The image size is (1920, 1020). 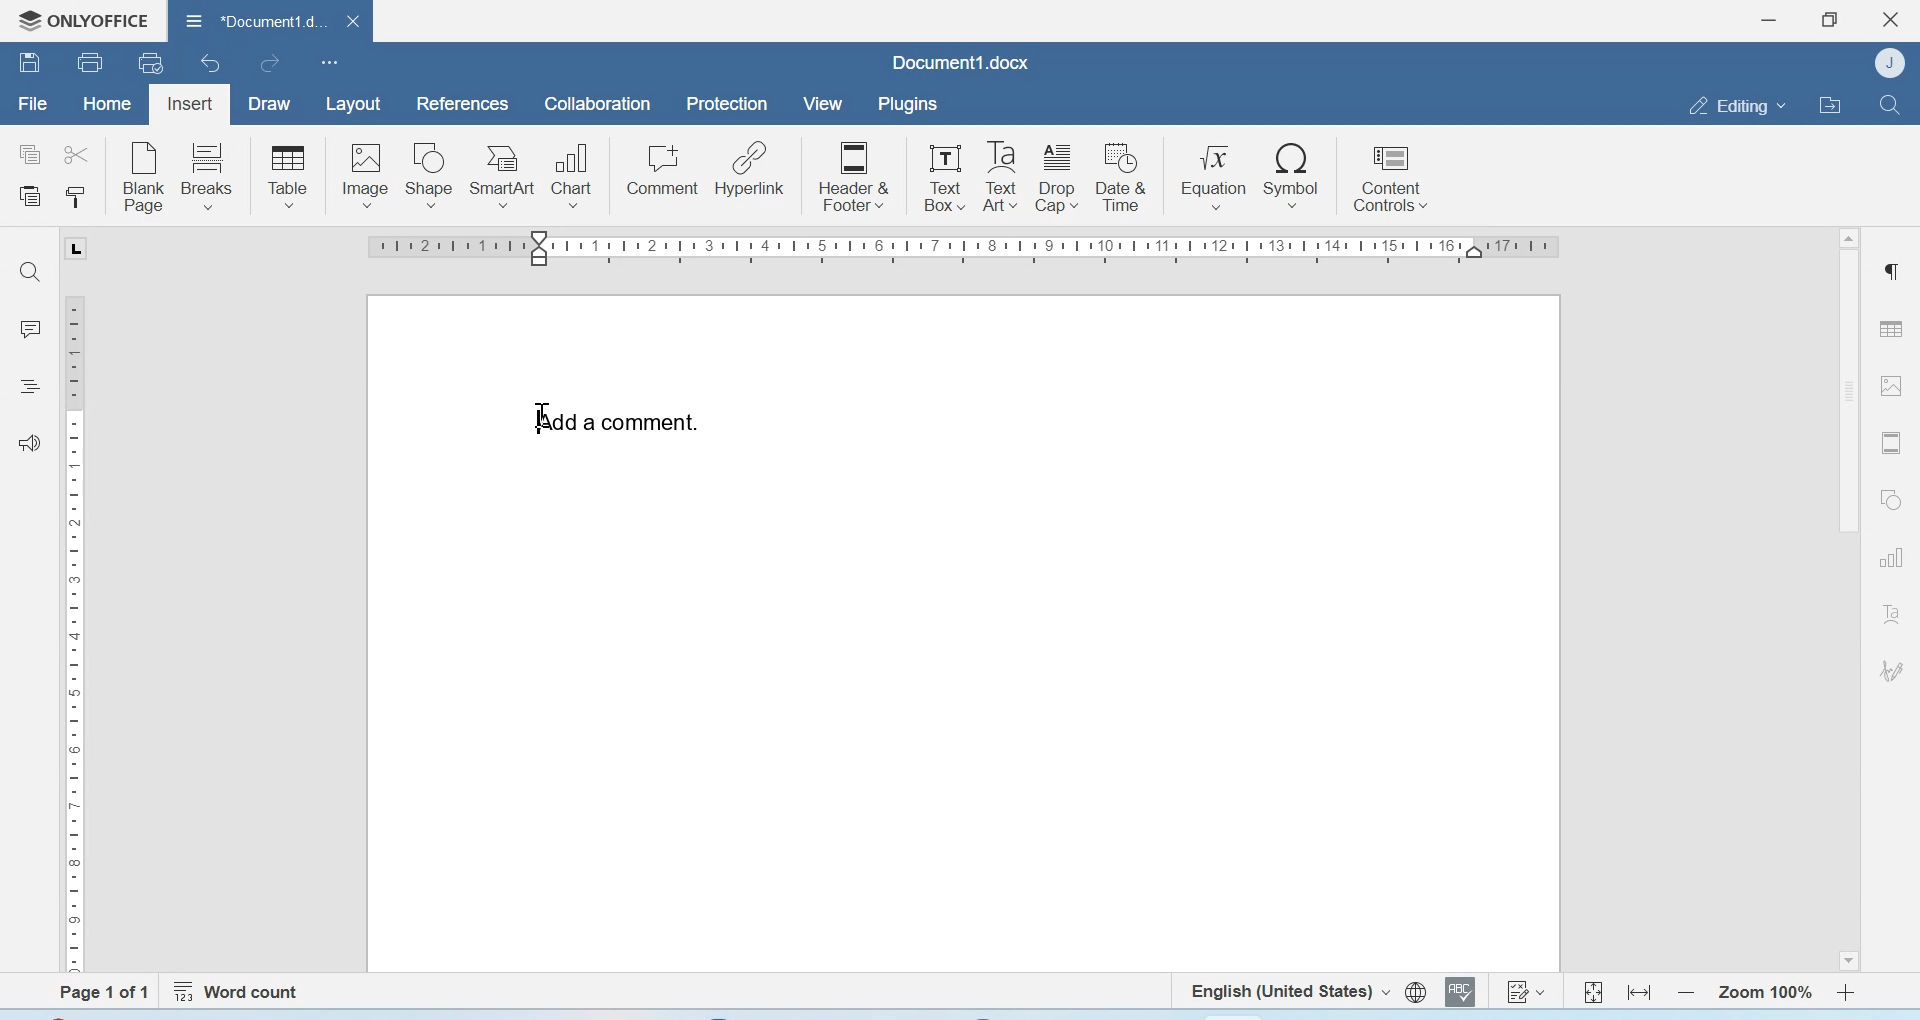 I want to click on Equation, so click(x=1214, y=174).